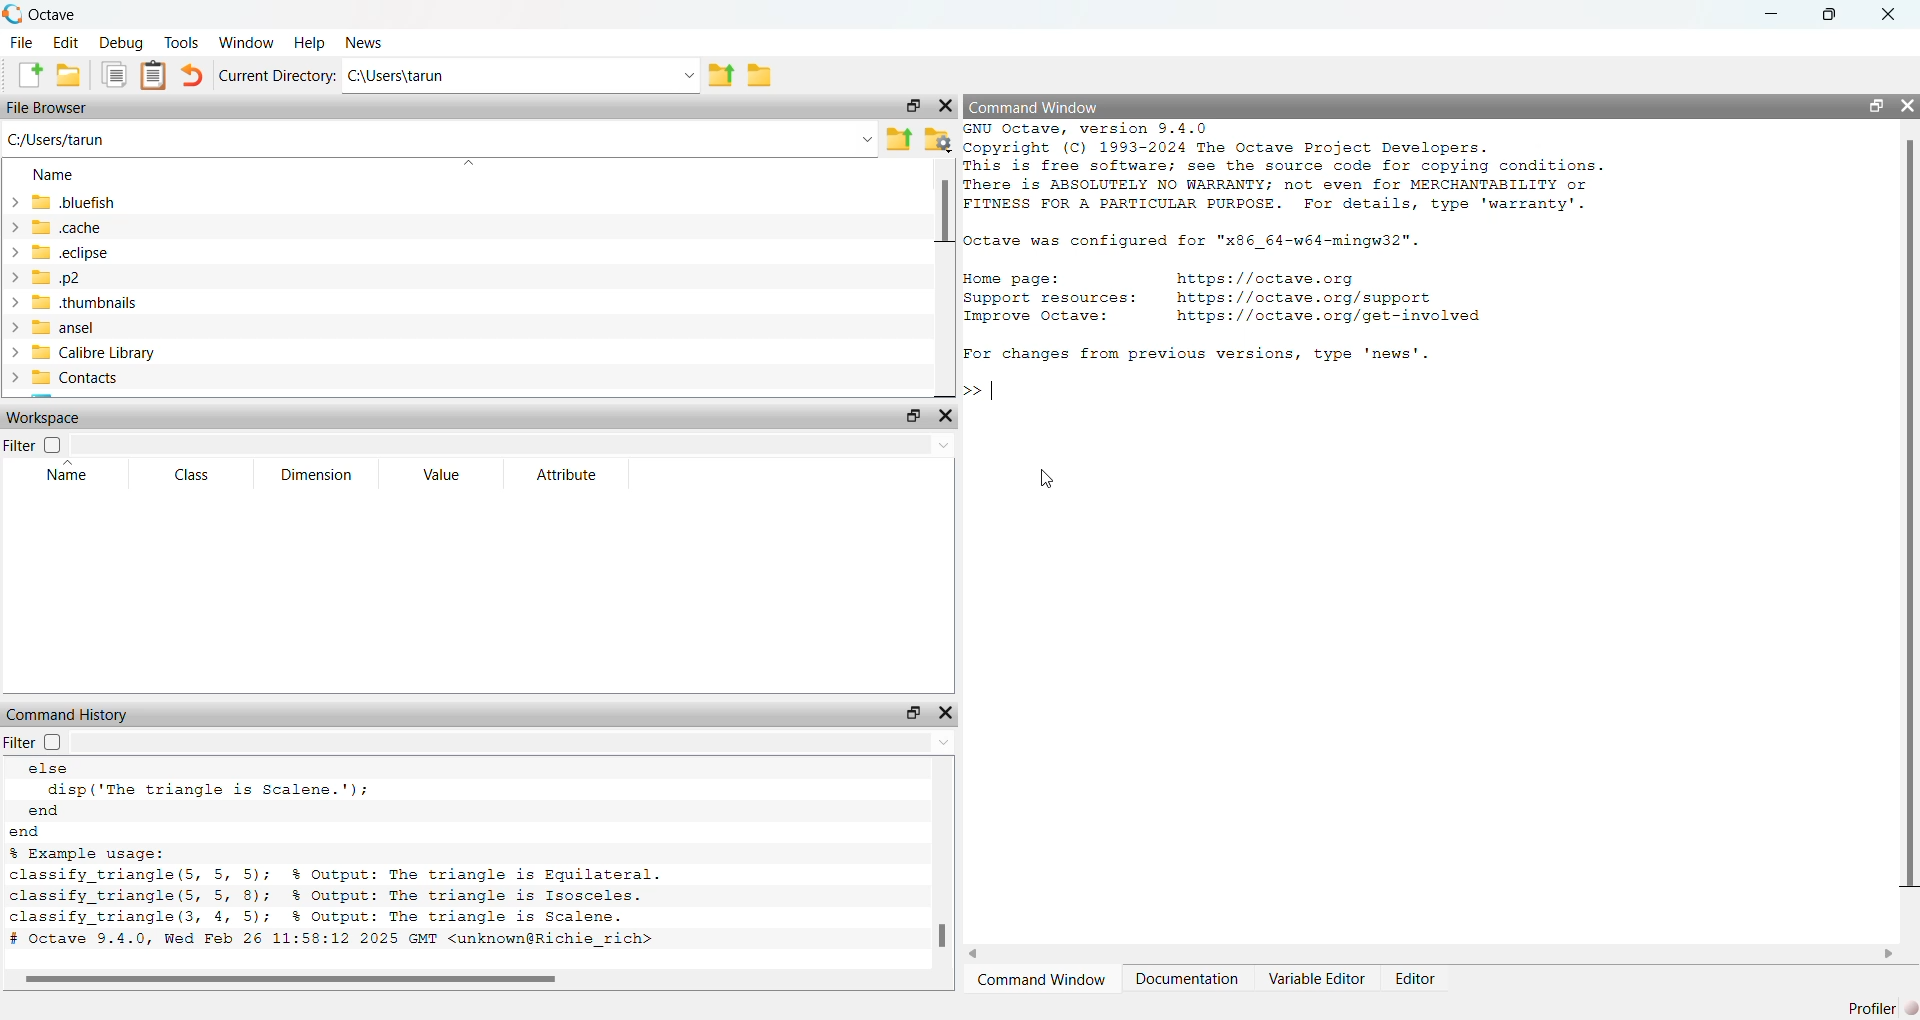  I want to click on copy, so click(113, 77).